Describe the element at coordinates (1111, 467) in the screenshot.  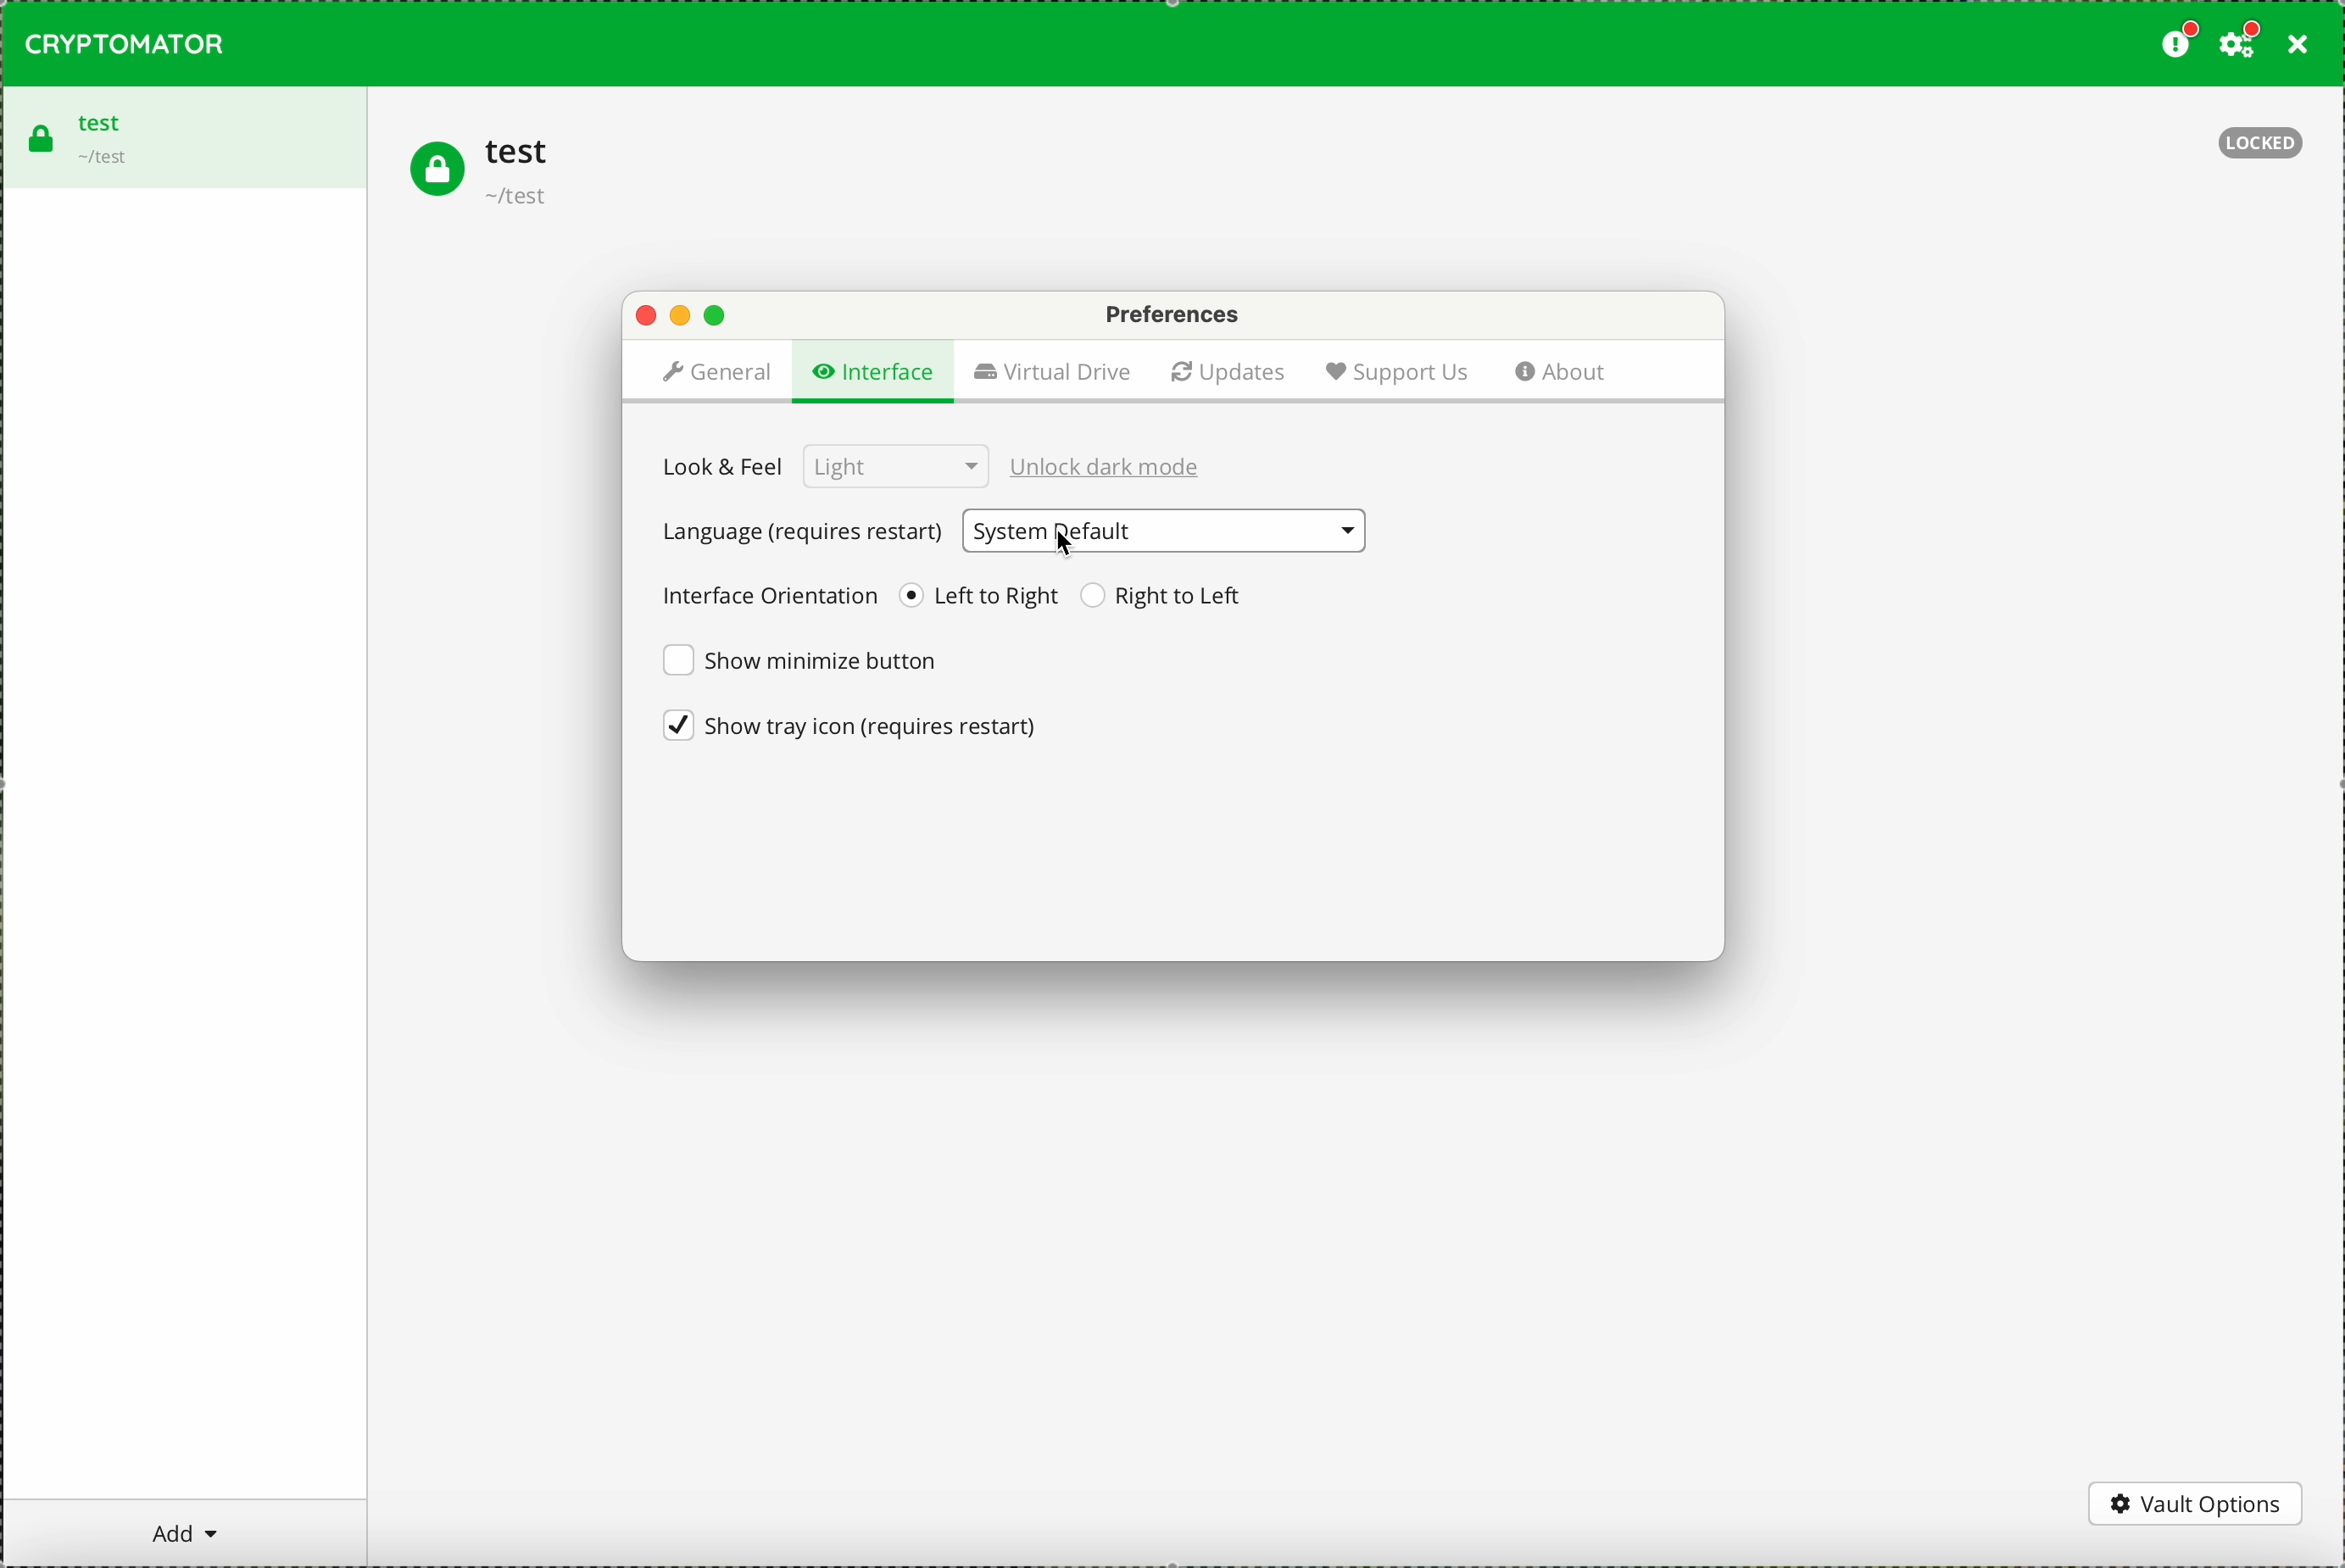
I see `unlock dark mode` at that location.